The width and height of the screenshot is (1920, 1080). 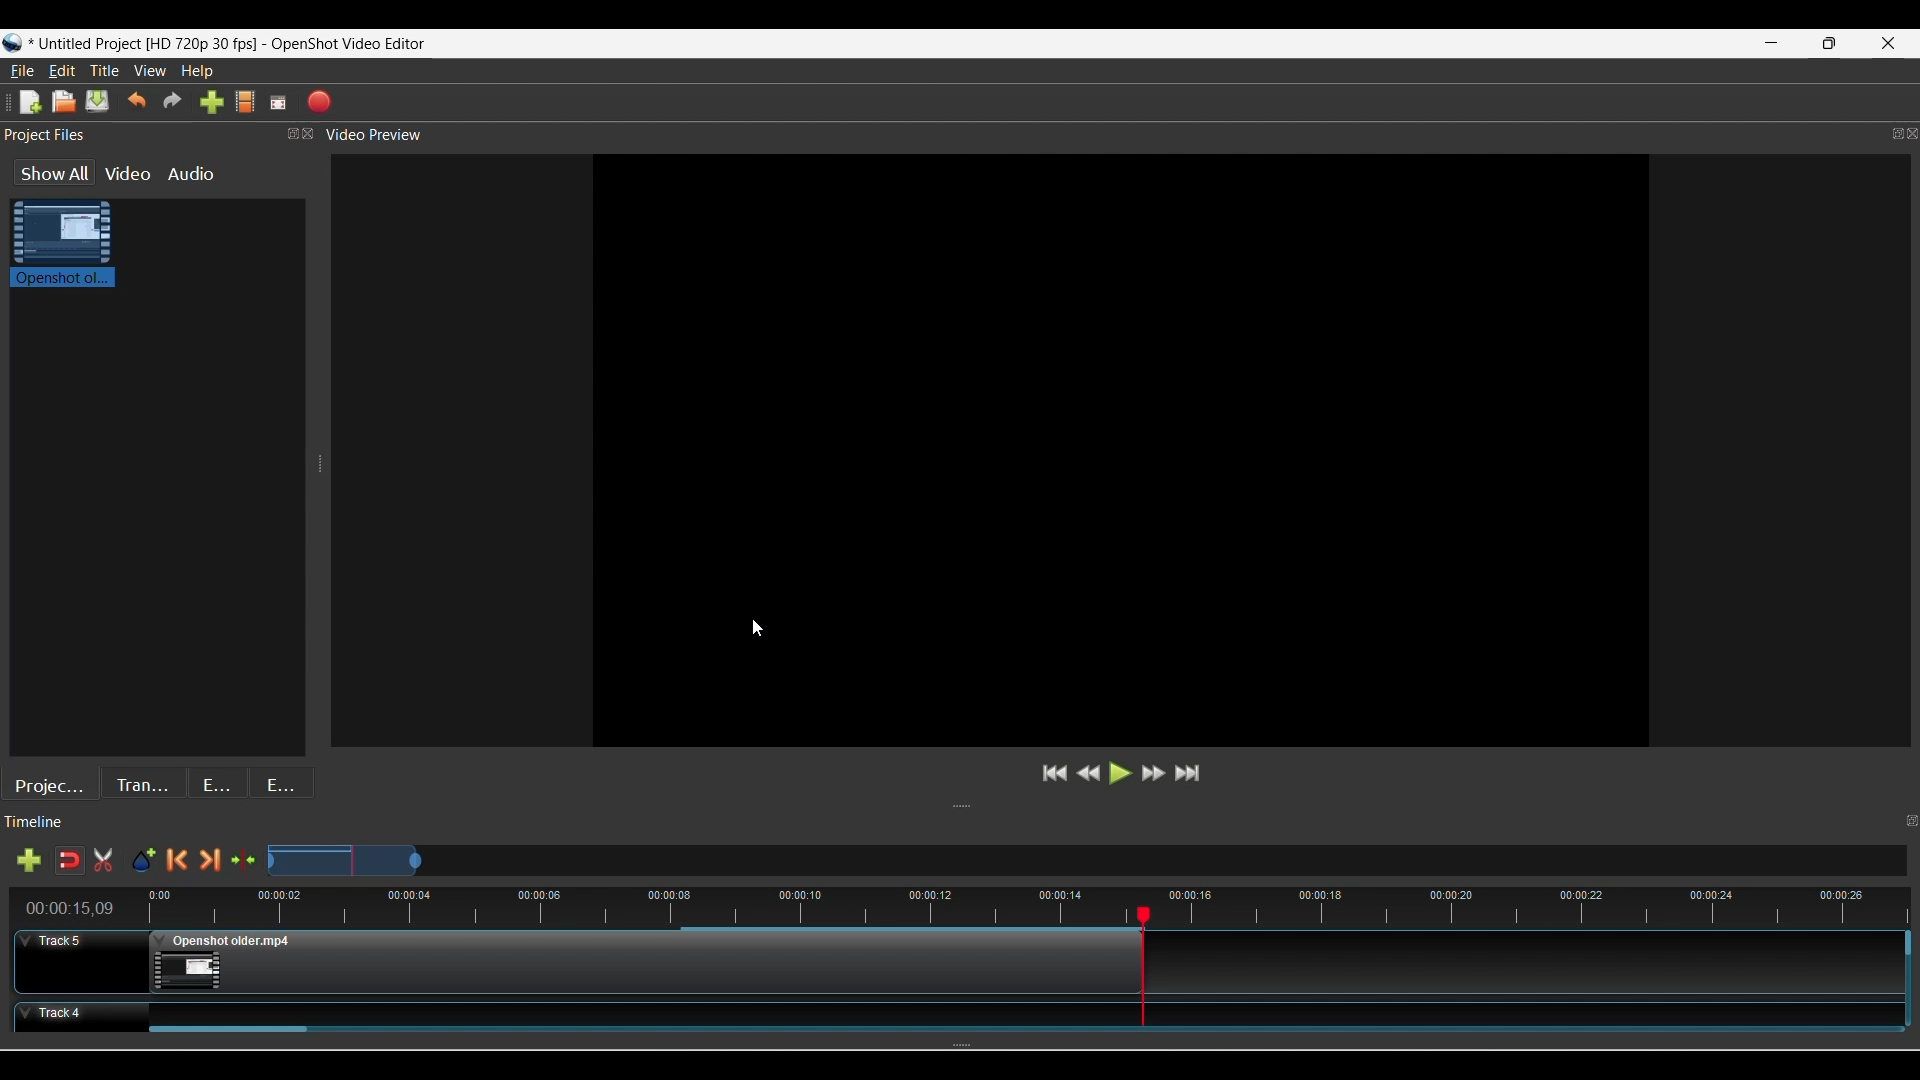 I want to click on File, so click(x=22, y=71).